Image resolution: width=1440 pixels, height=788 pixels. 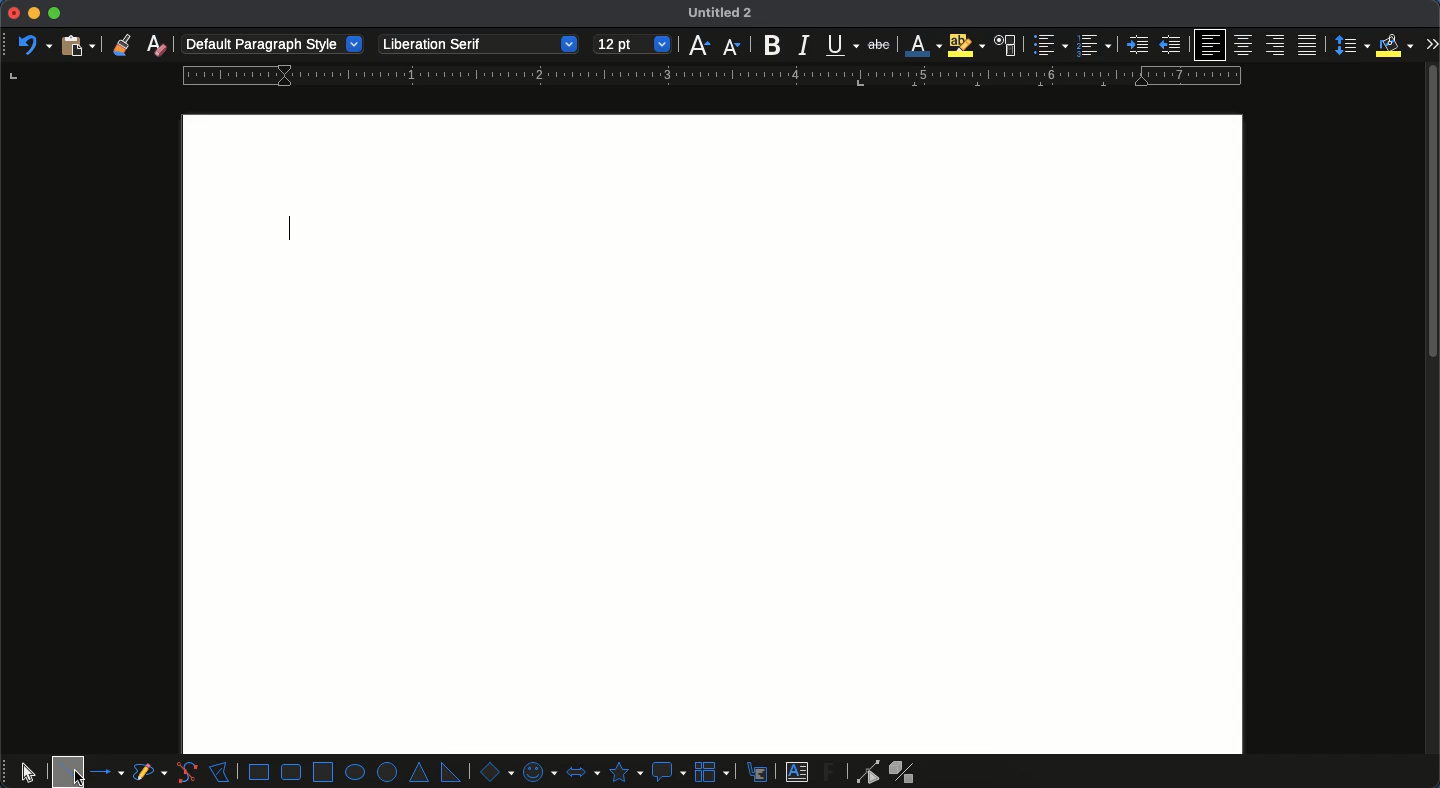 What do you see at coordinates (883, 45) in the screenshot?
I see `strikethrough` at bounding box center [883, 45].